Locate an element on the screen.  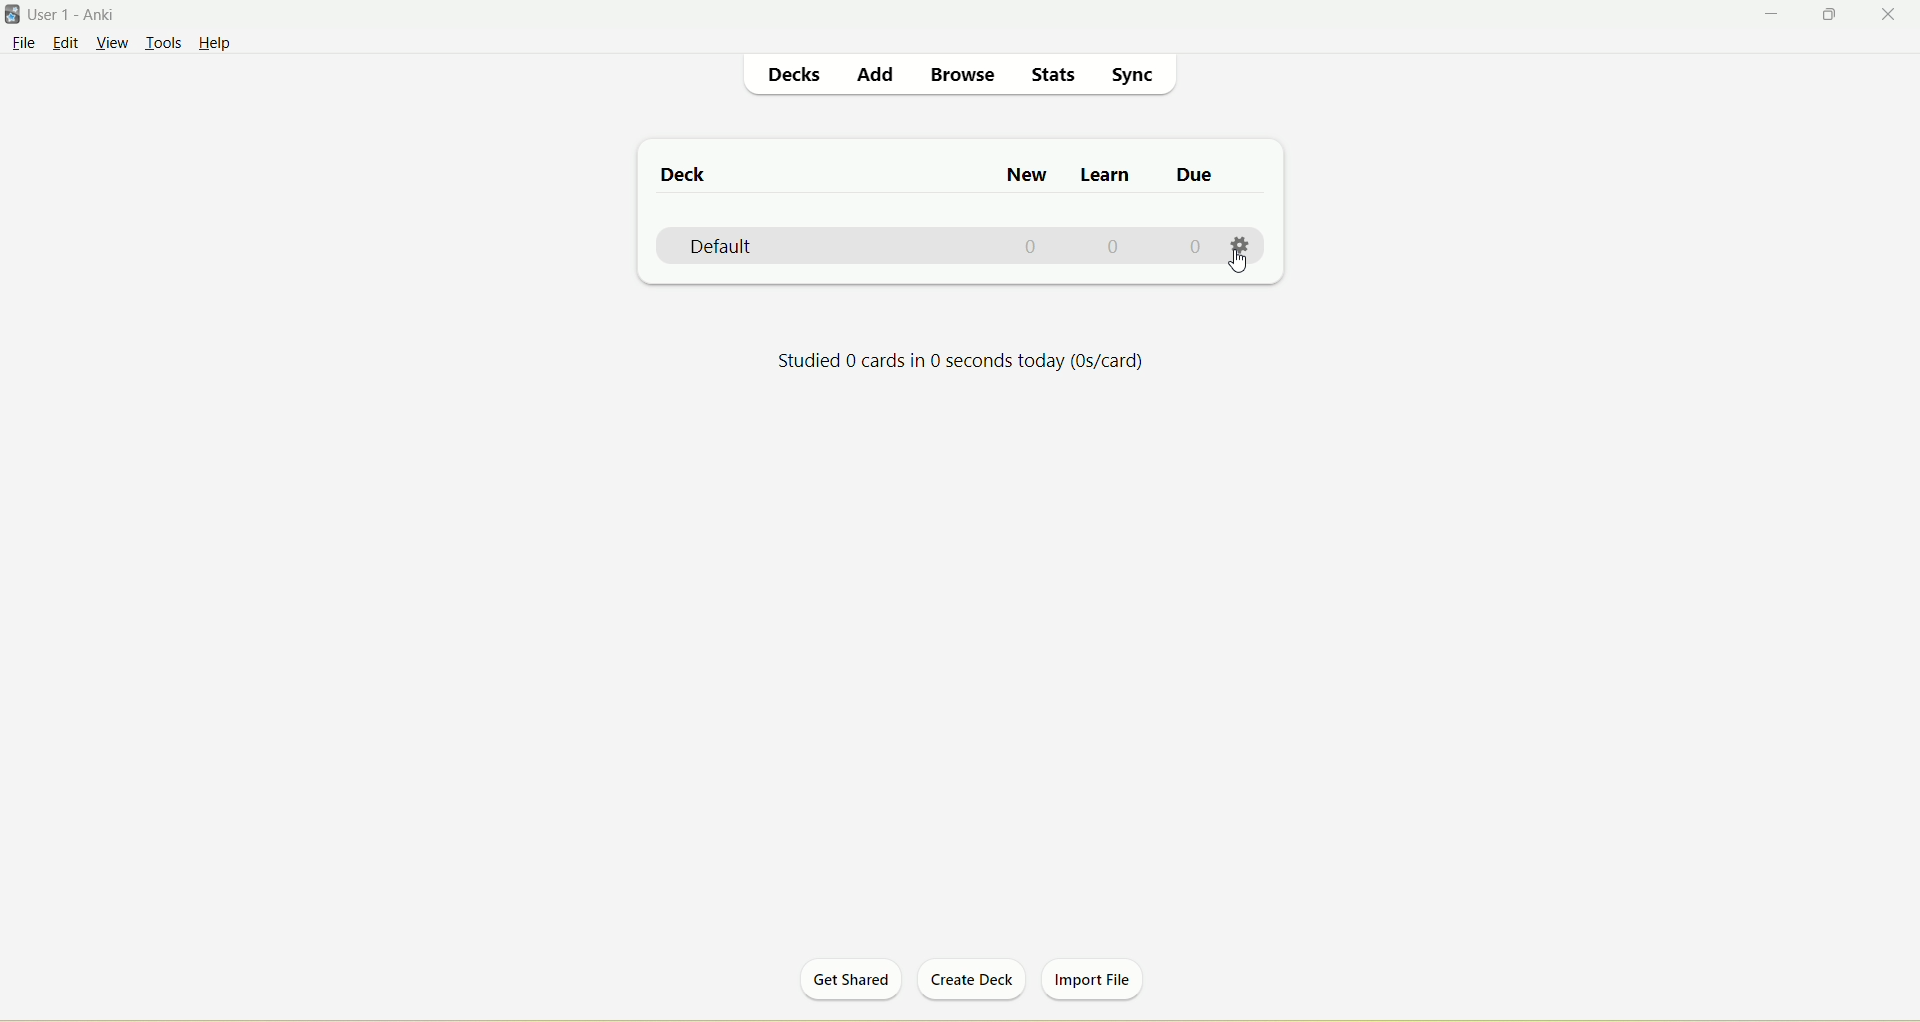
learn is located at coordinates (1107, 176).